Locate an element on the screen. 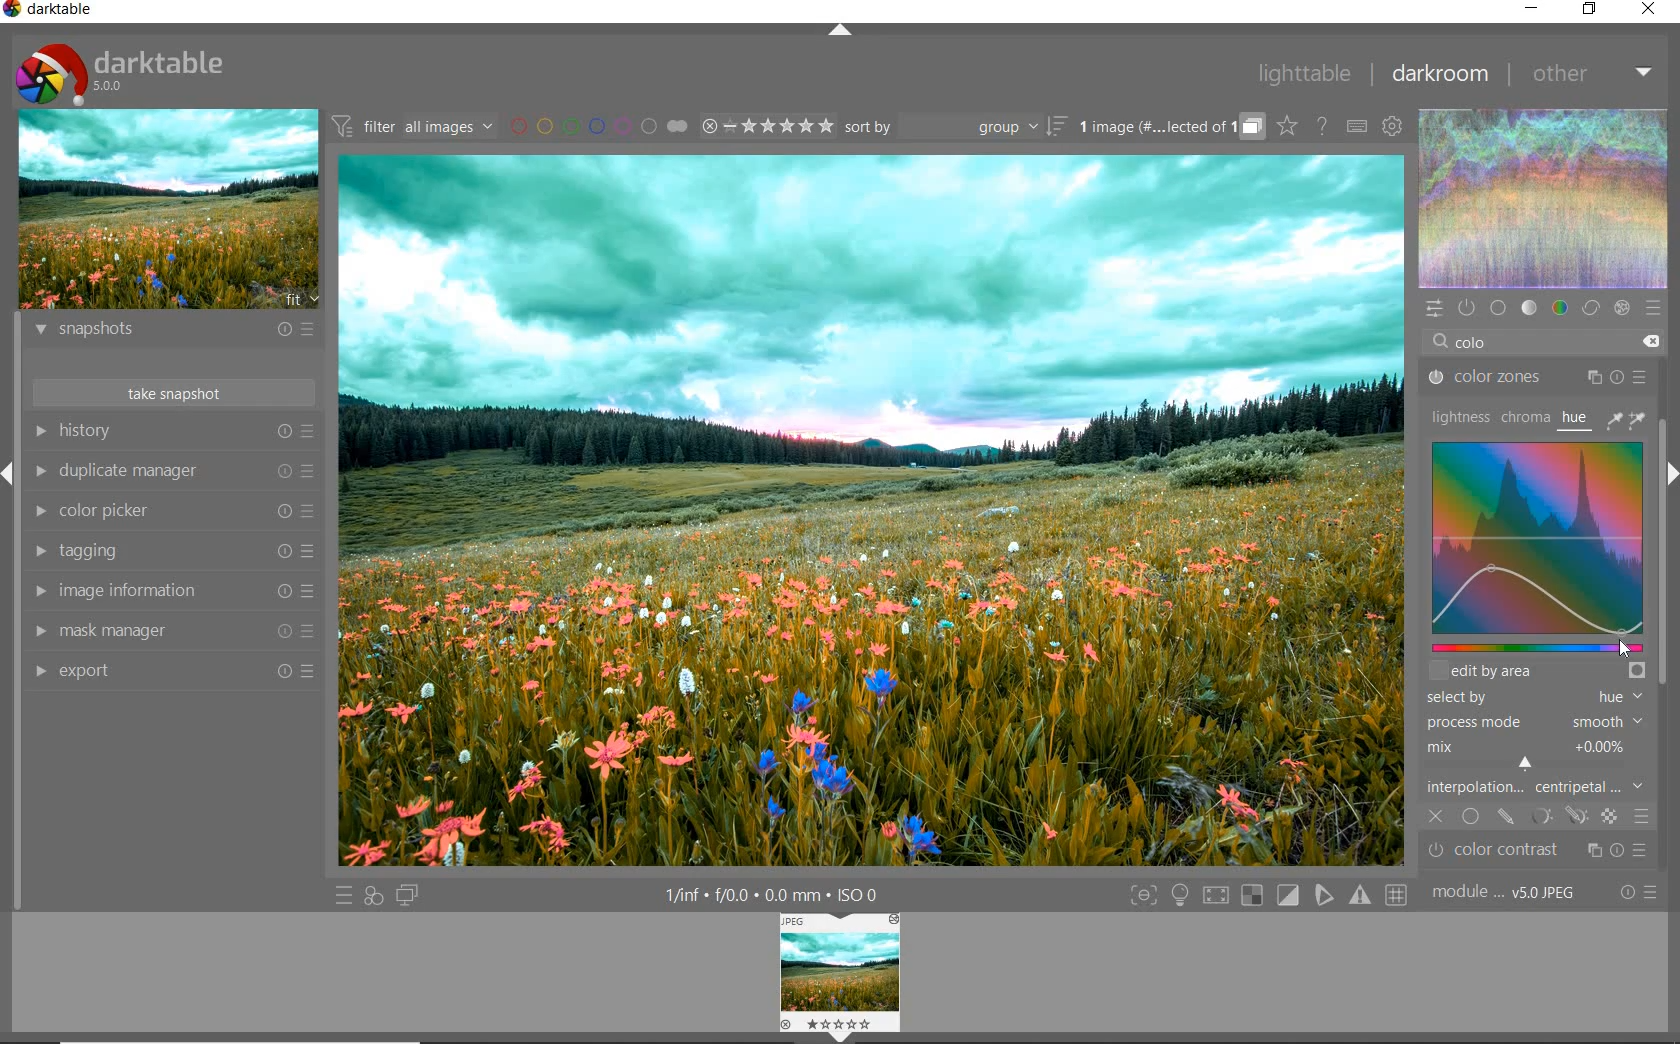  other is located at coordinates (1595, 73).